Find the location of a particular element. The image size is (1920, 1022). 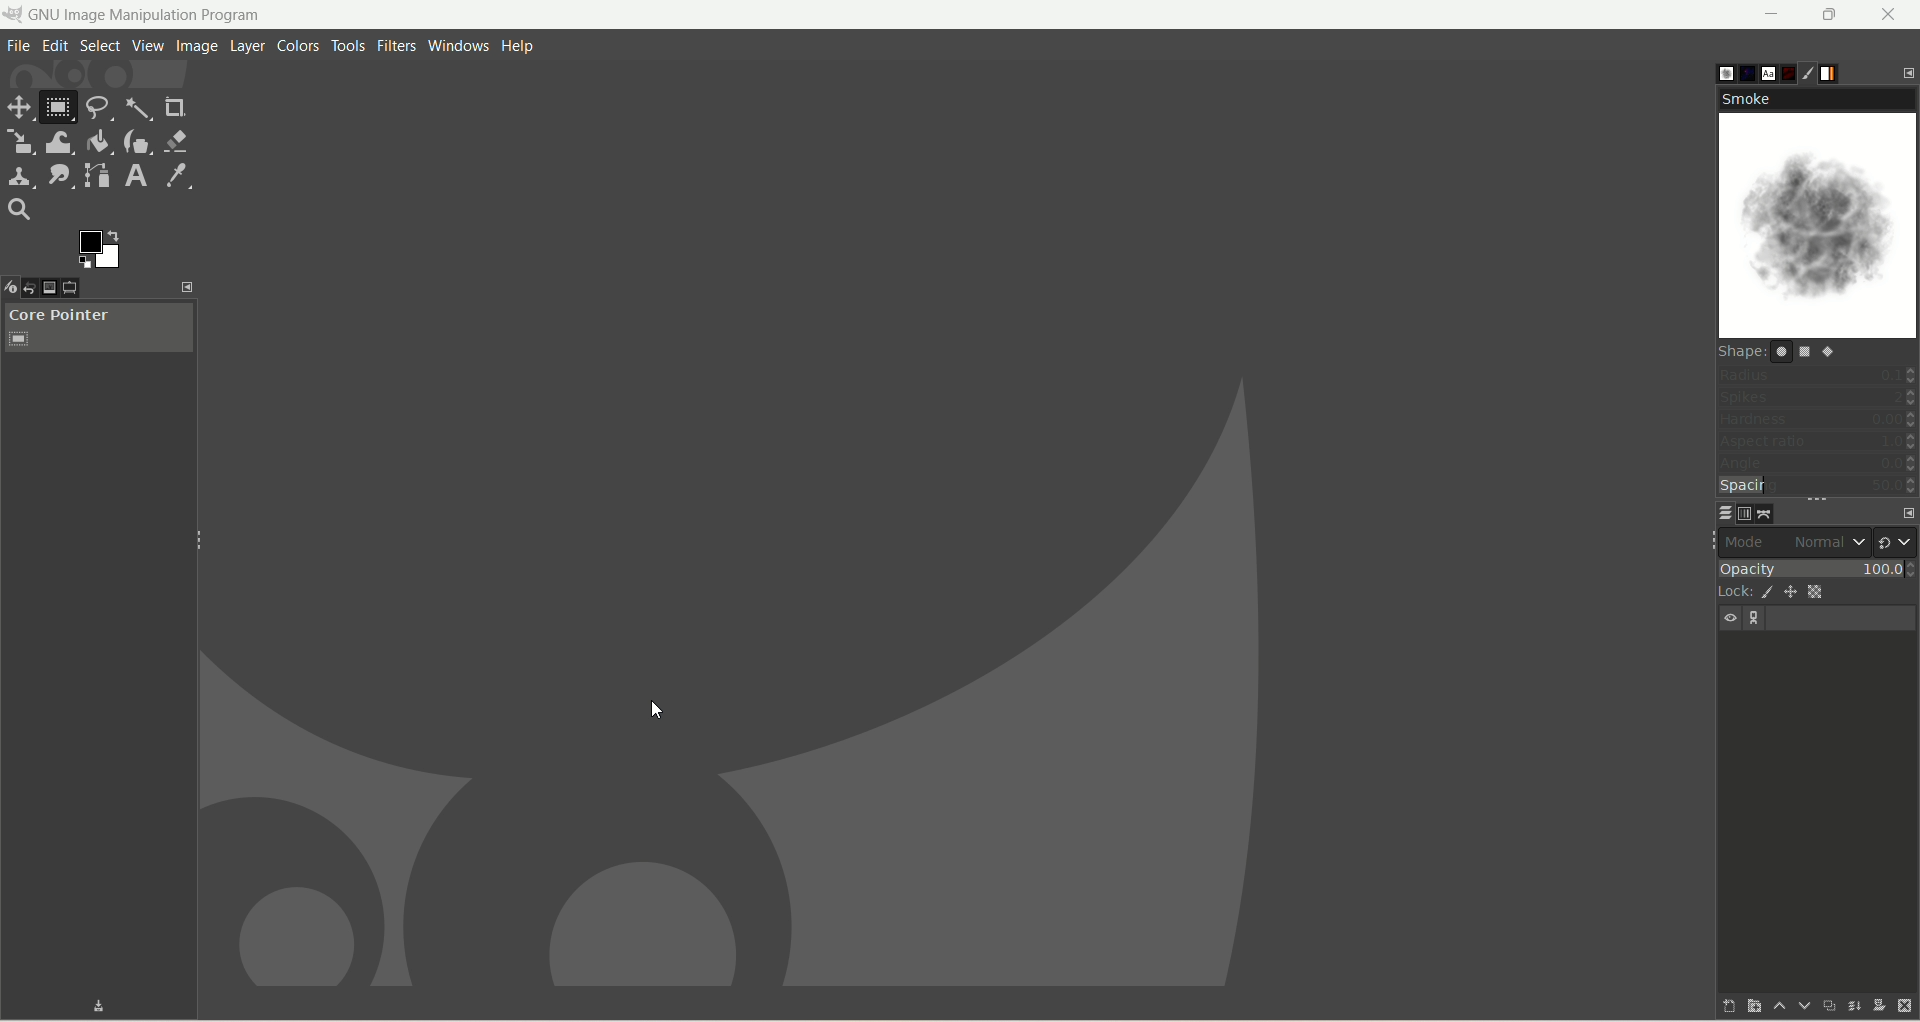

document history is located at coordinates (1791, 69).